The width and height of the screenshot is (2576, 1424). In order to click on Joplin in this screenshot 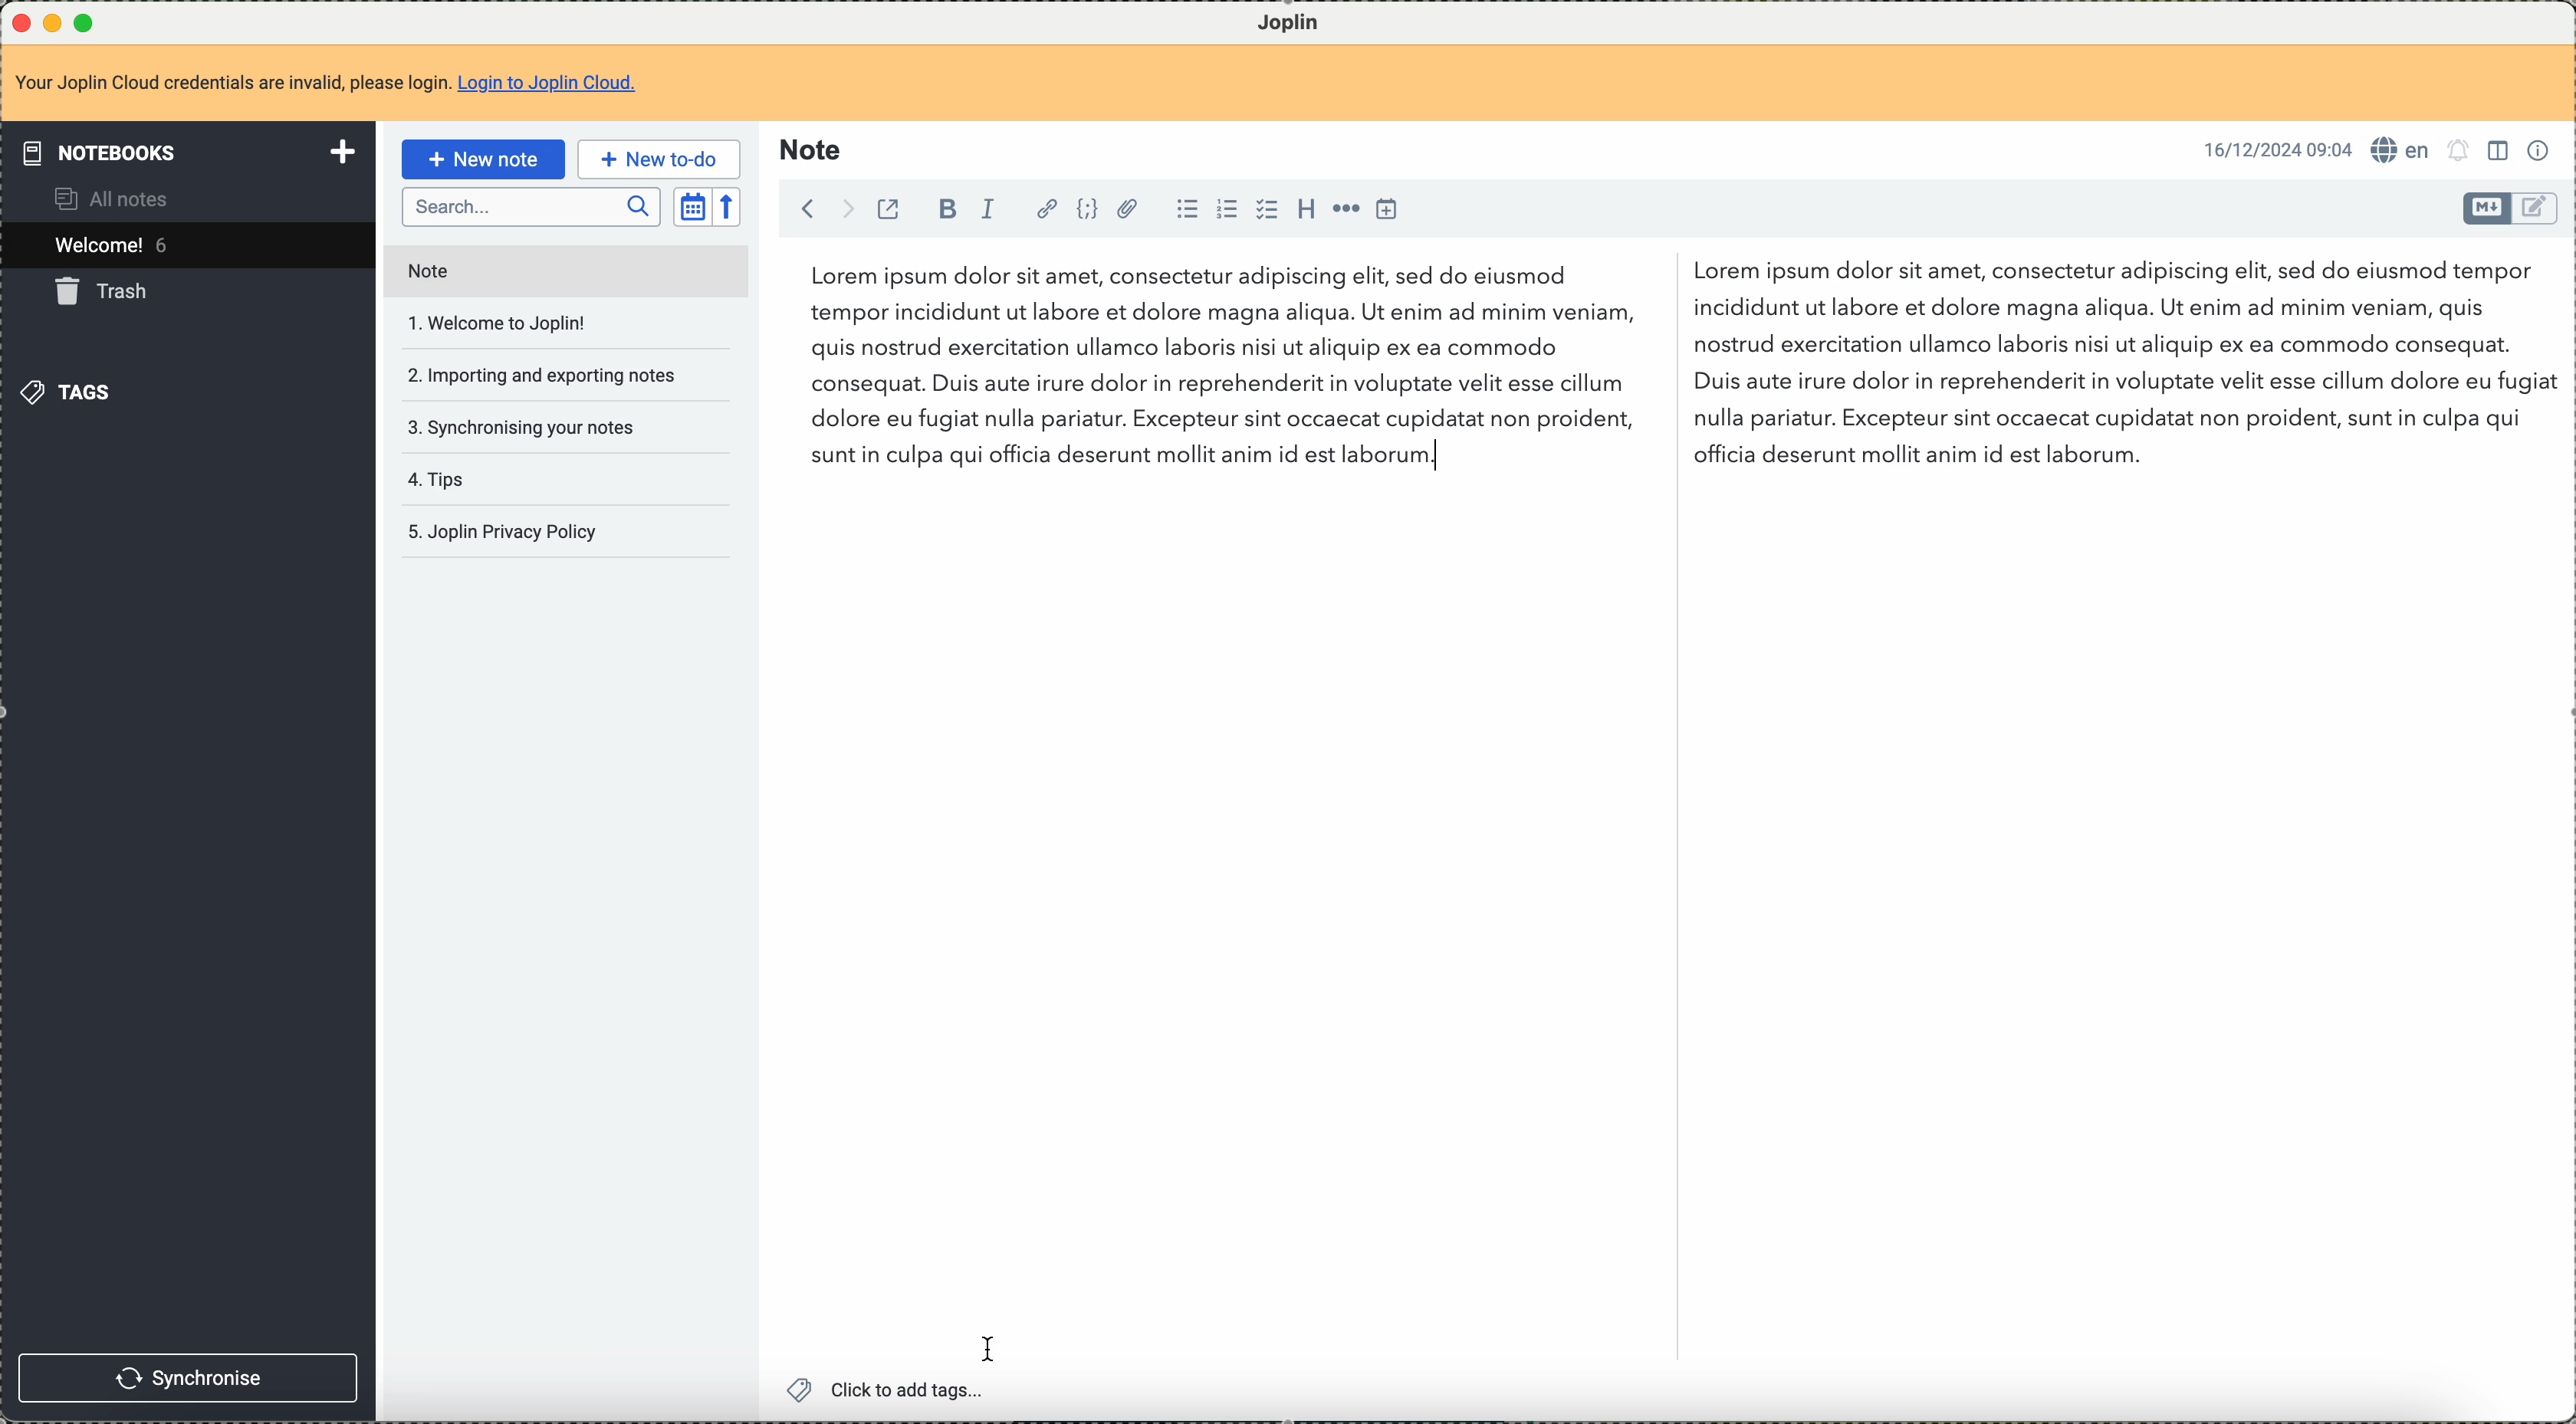, I will do `click(1289, 22)`.